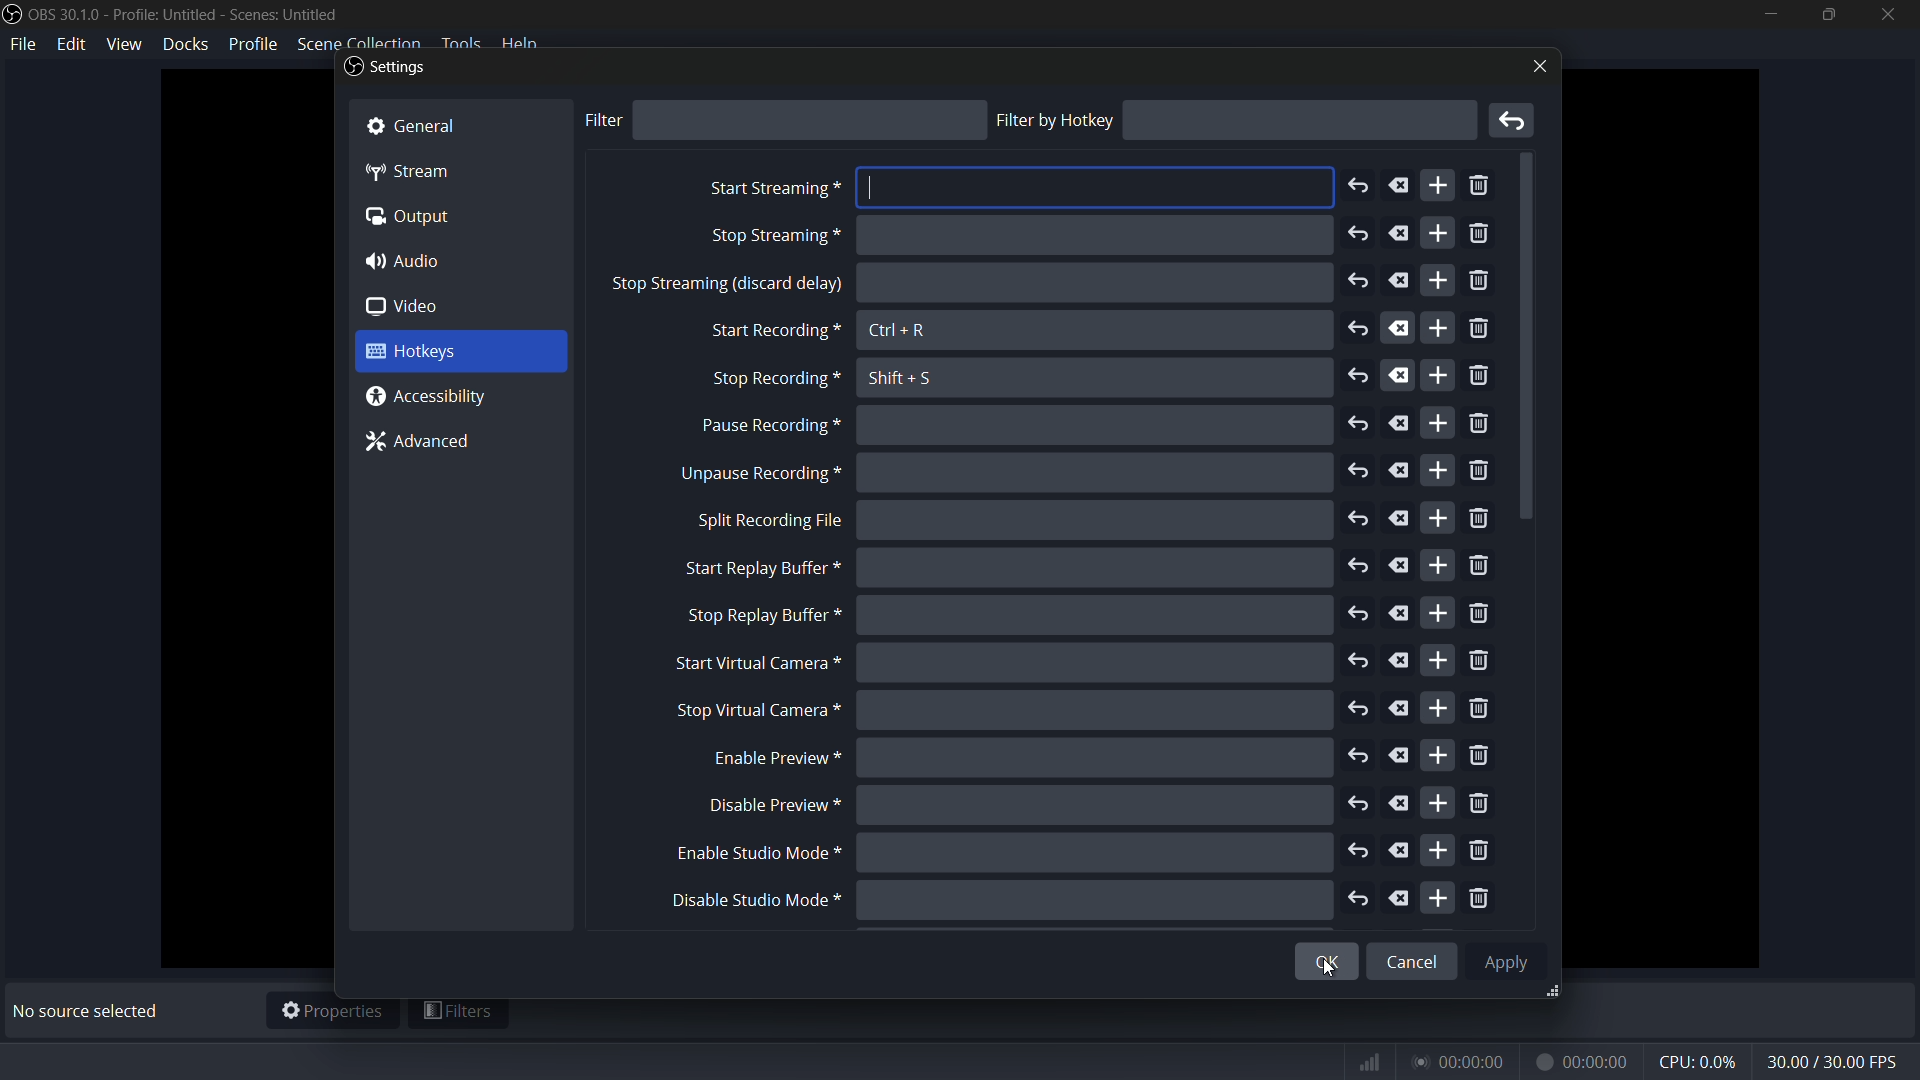 This screenshot has height=1080, width=1920. I want to click on delete, so click(1401, 519).